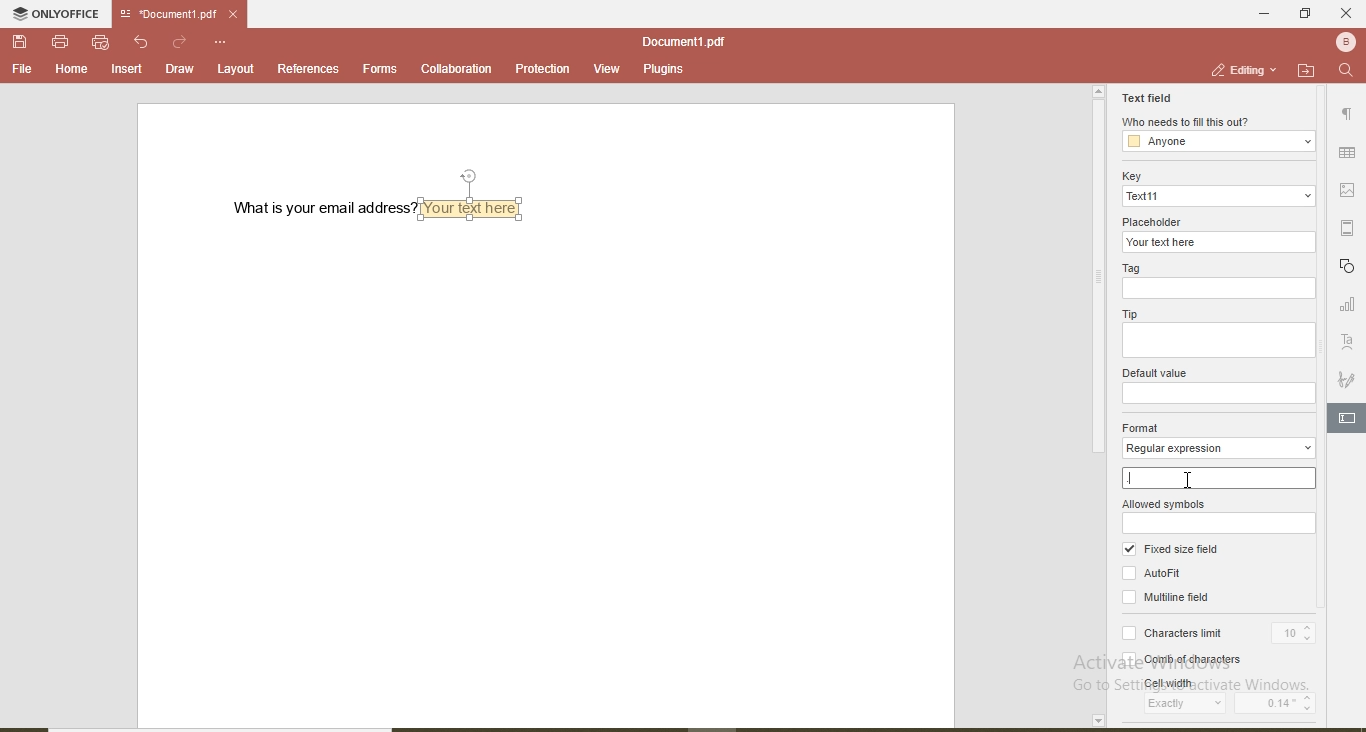 The width and height of the screenshot is (1366, 732). I want to click on graph, so click(1347, 306).